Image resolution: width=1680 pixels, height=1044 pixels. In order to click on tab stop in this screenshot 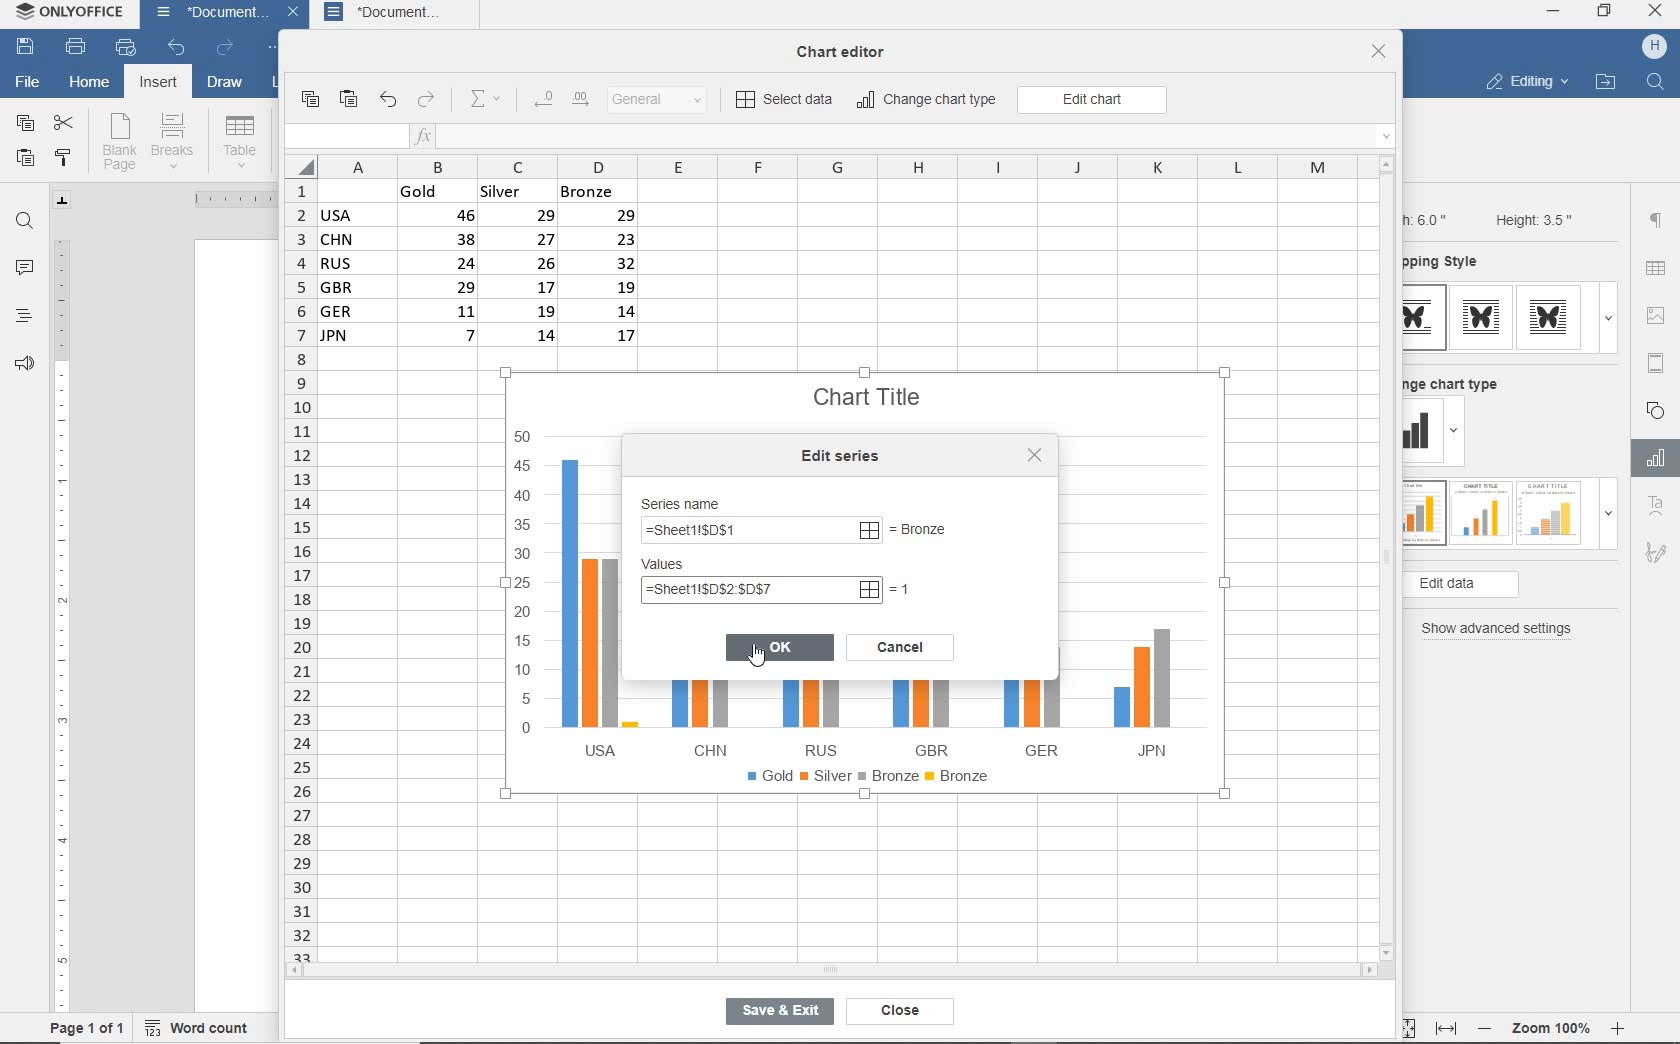, I will do `click(63, 200)`.